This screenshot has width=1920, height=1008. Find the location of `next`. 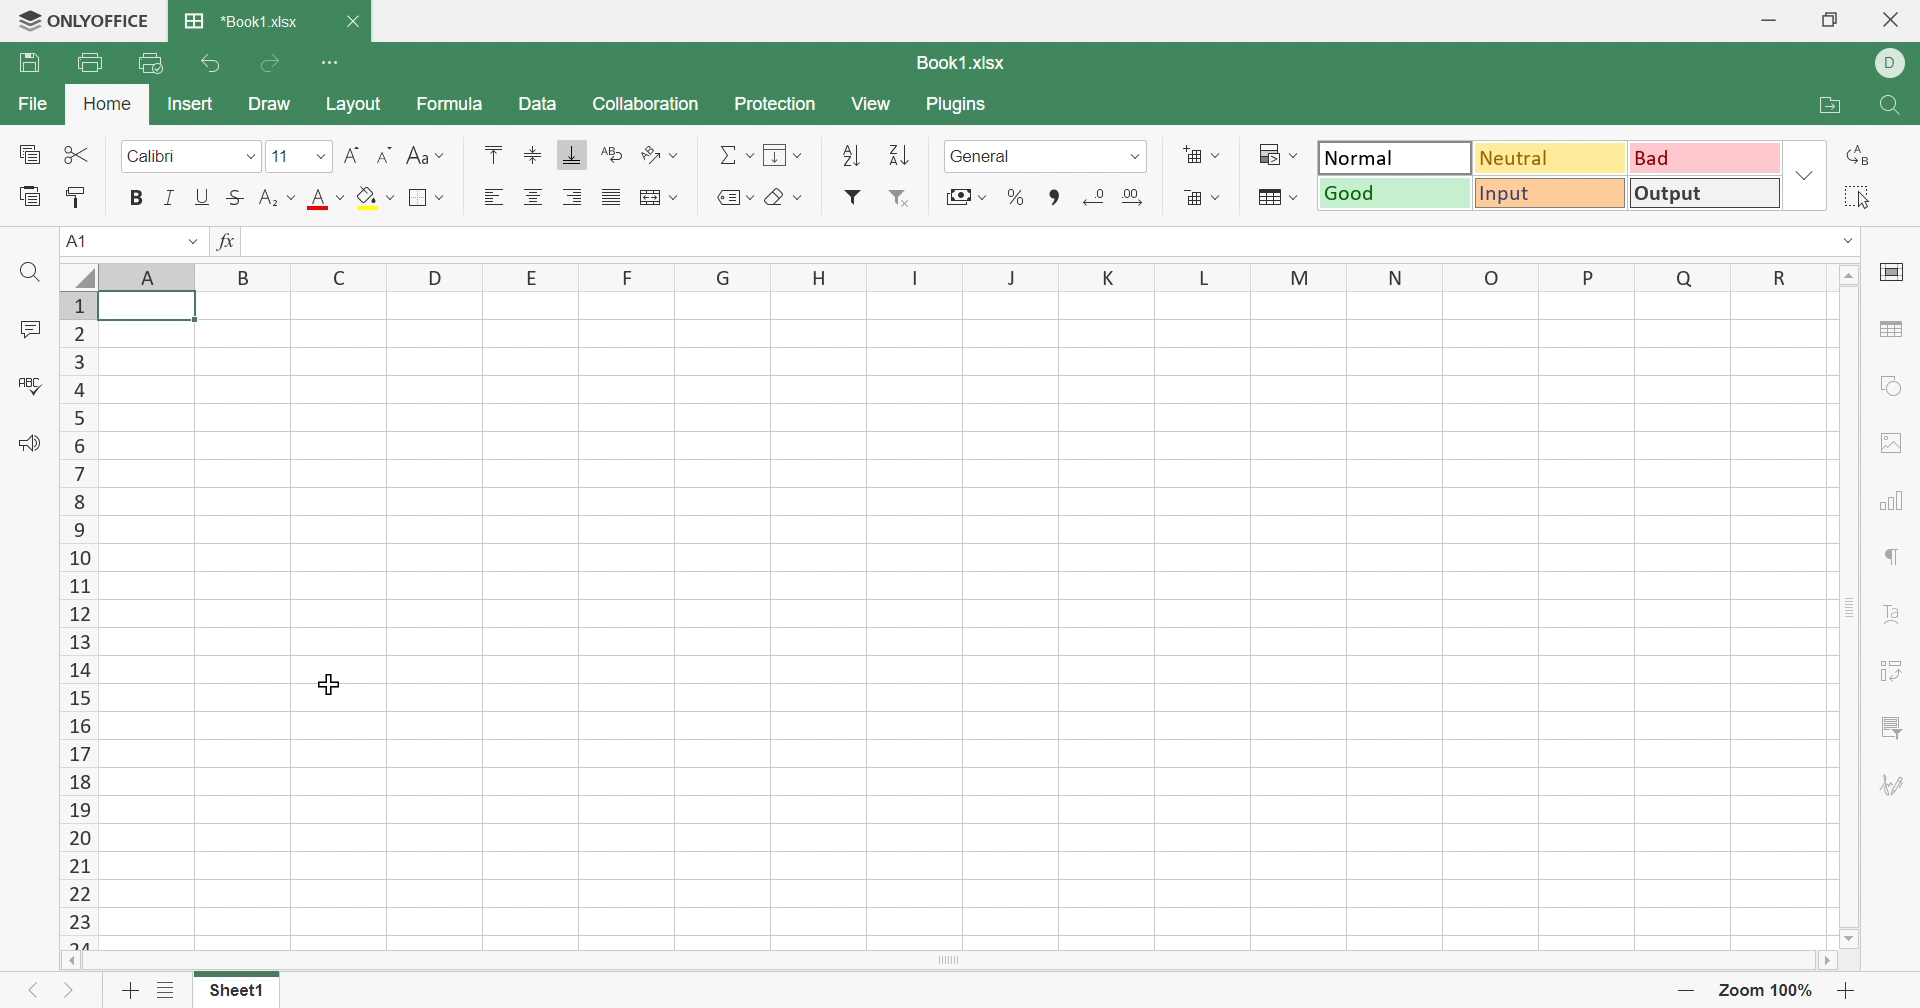

next is located at coordinates (67, 986).